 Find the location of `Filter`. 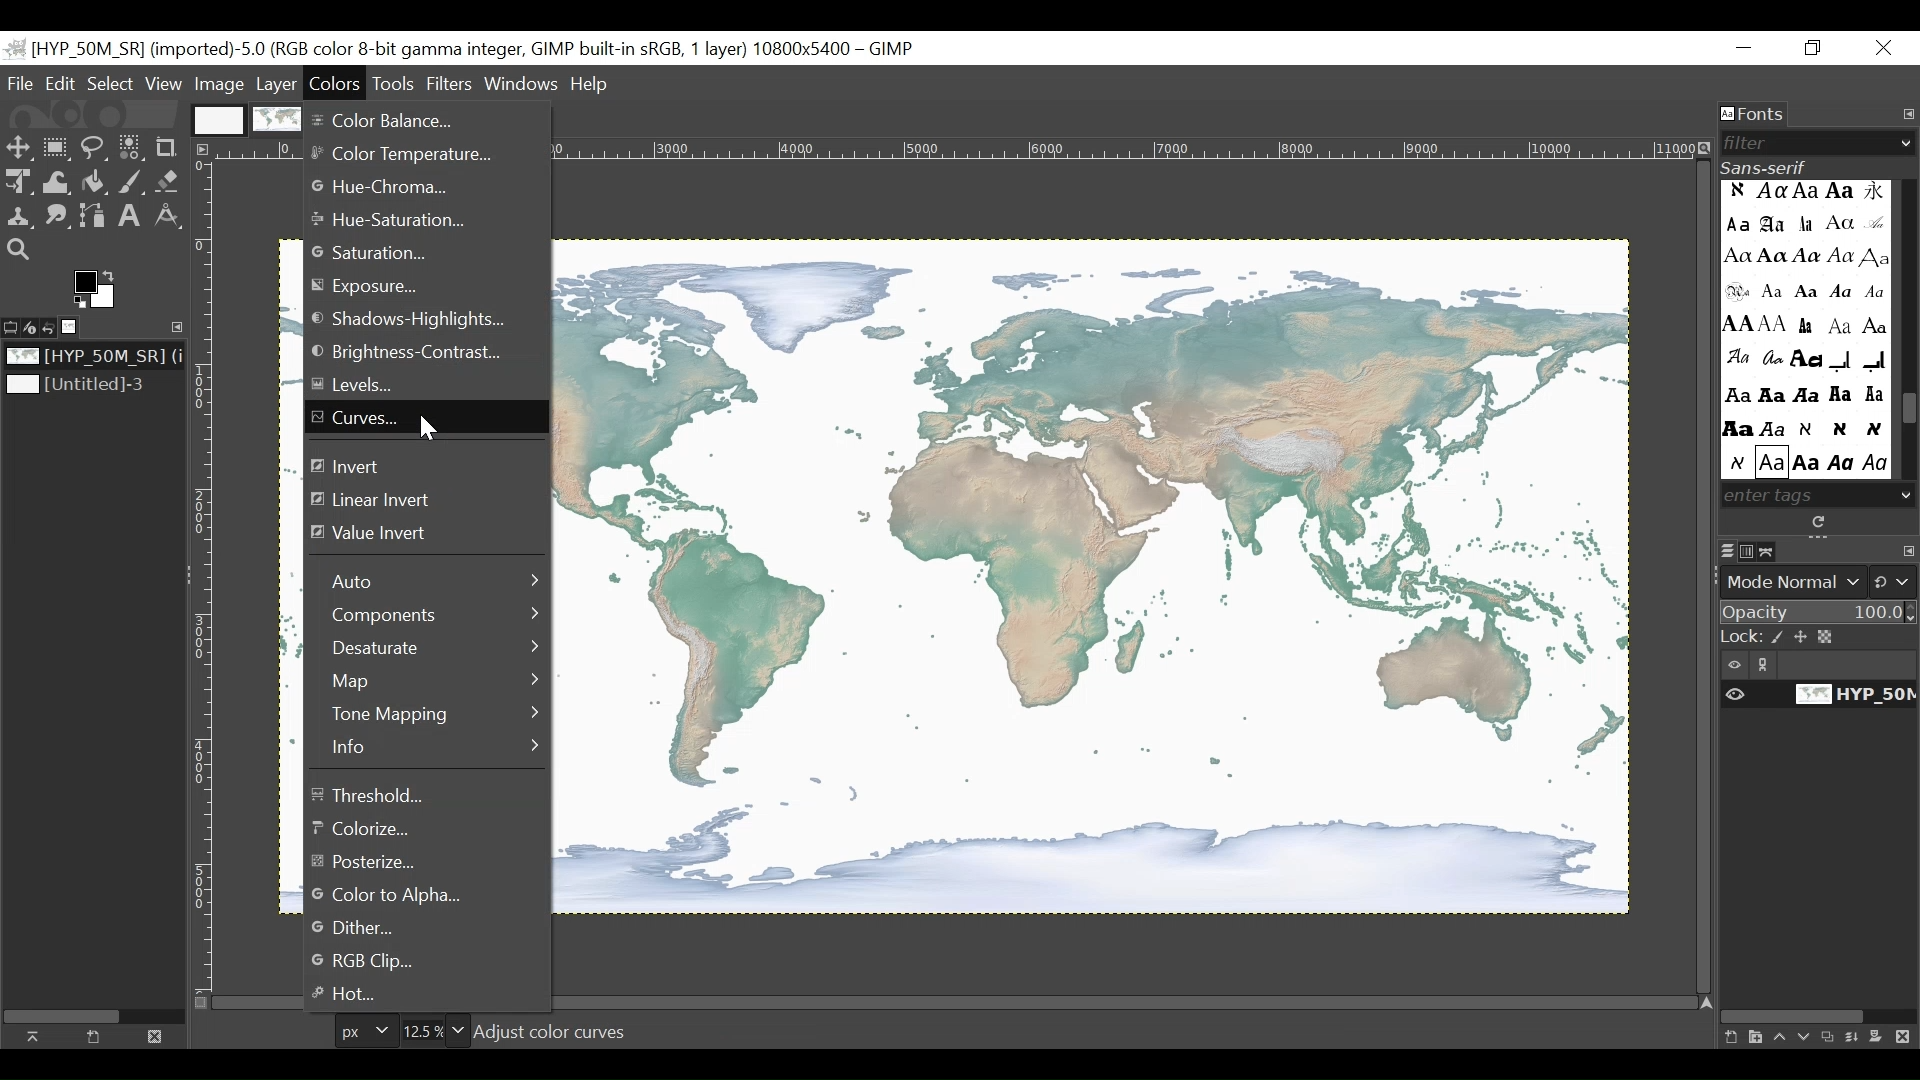

Filter is located at coordinates (1810, 143).